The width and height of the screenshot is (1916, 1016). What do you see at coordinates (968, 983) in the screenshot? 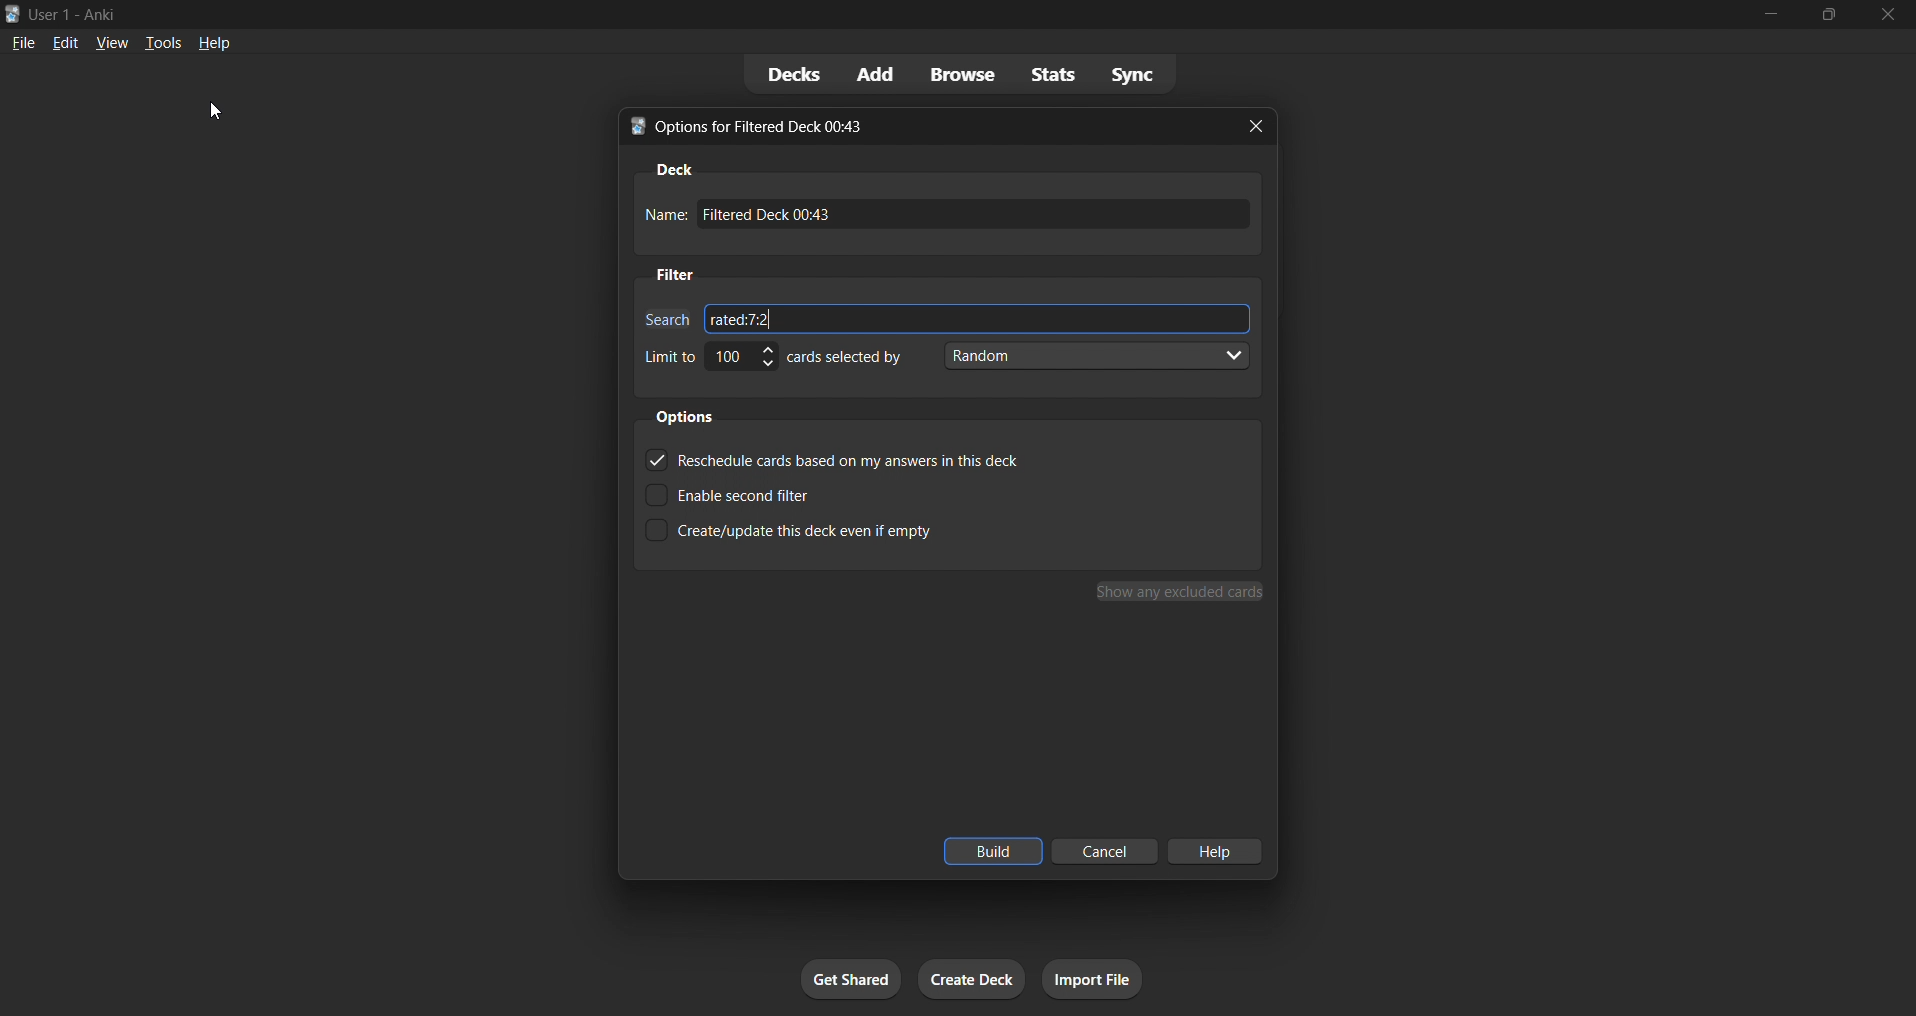
I see `create deck` at bounding box center [968, 983].